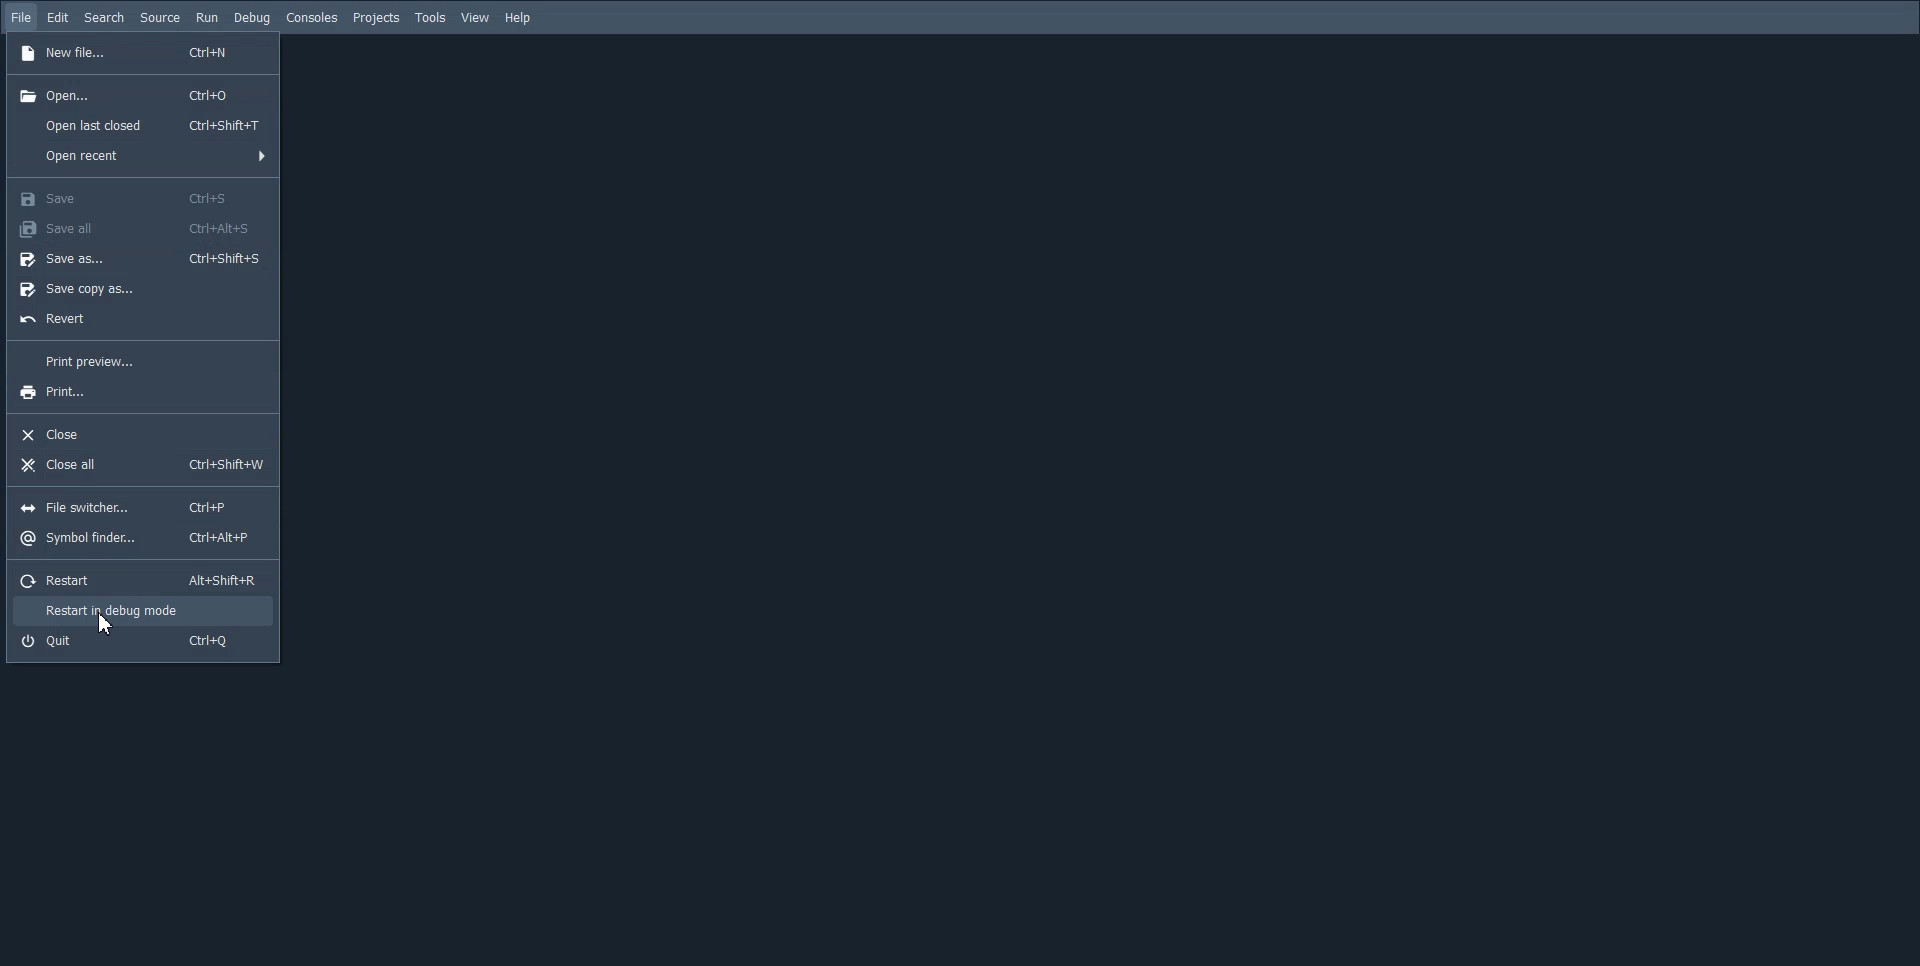 Image resolution: width=1920 pixels, height=966 pixels. I want to click on Restart, so click(143, 579).